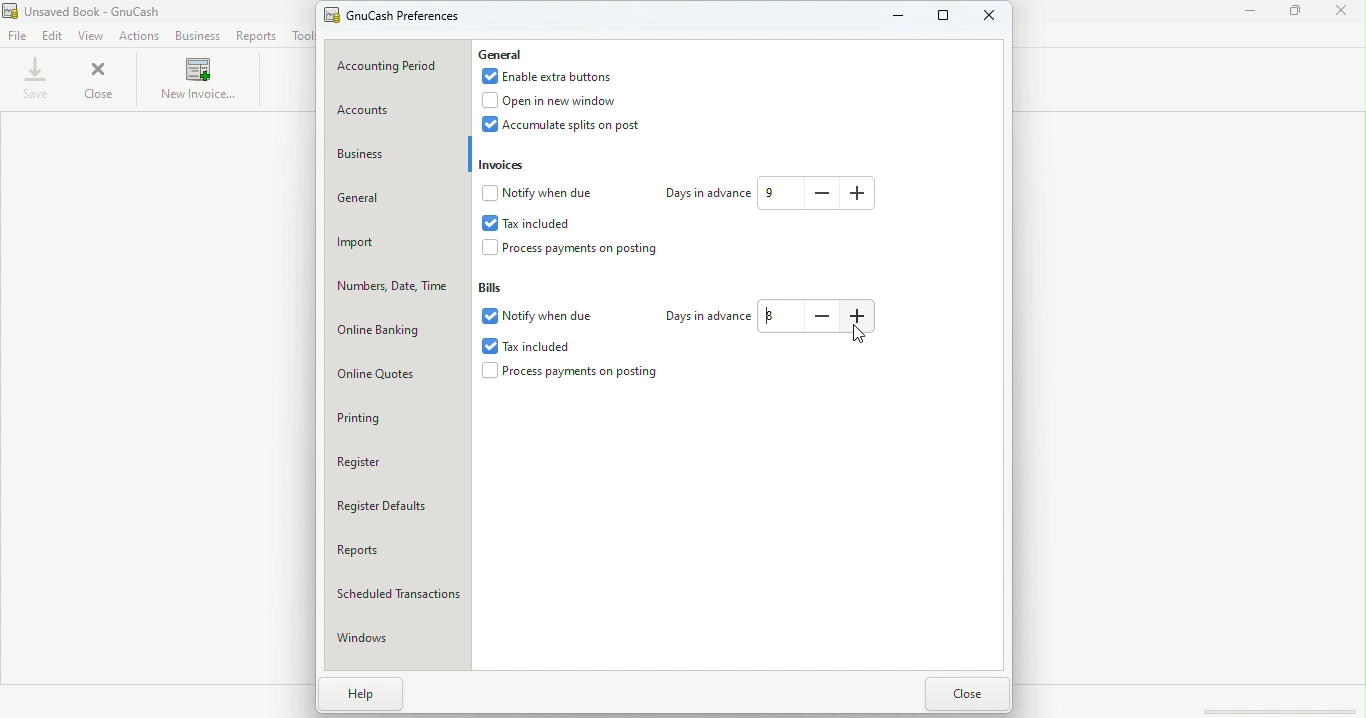 This screenshot has height=718, width=1366. What do you see at coordinates (399, 63) in the screenshot?
I see `Accounting period` at bounding box center [399, 63].